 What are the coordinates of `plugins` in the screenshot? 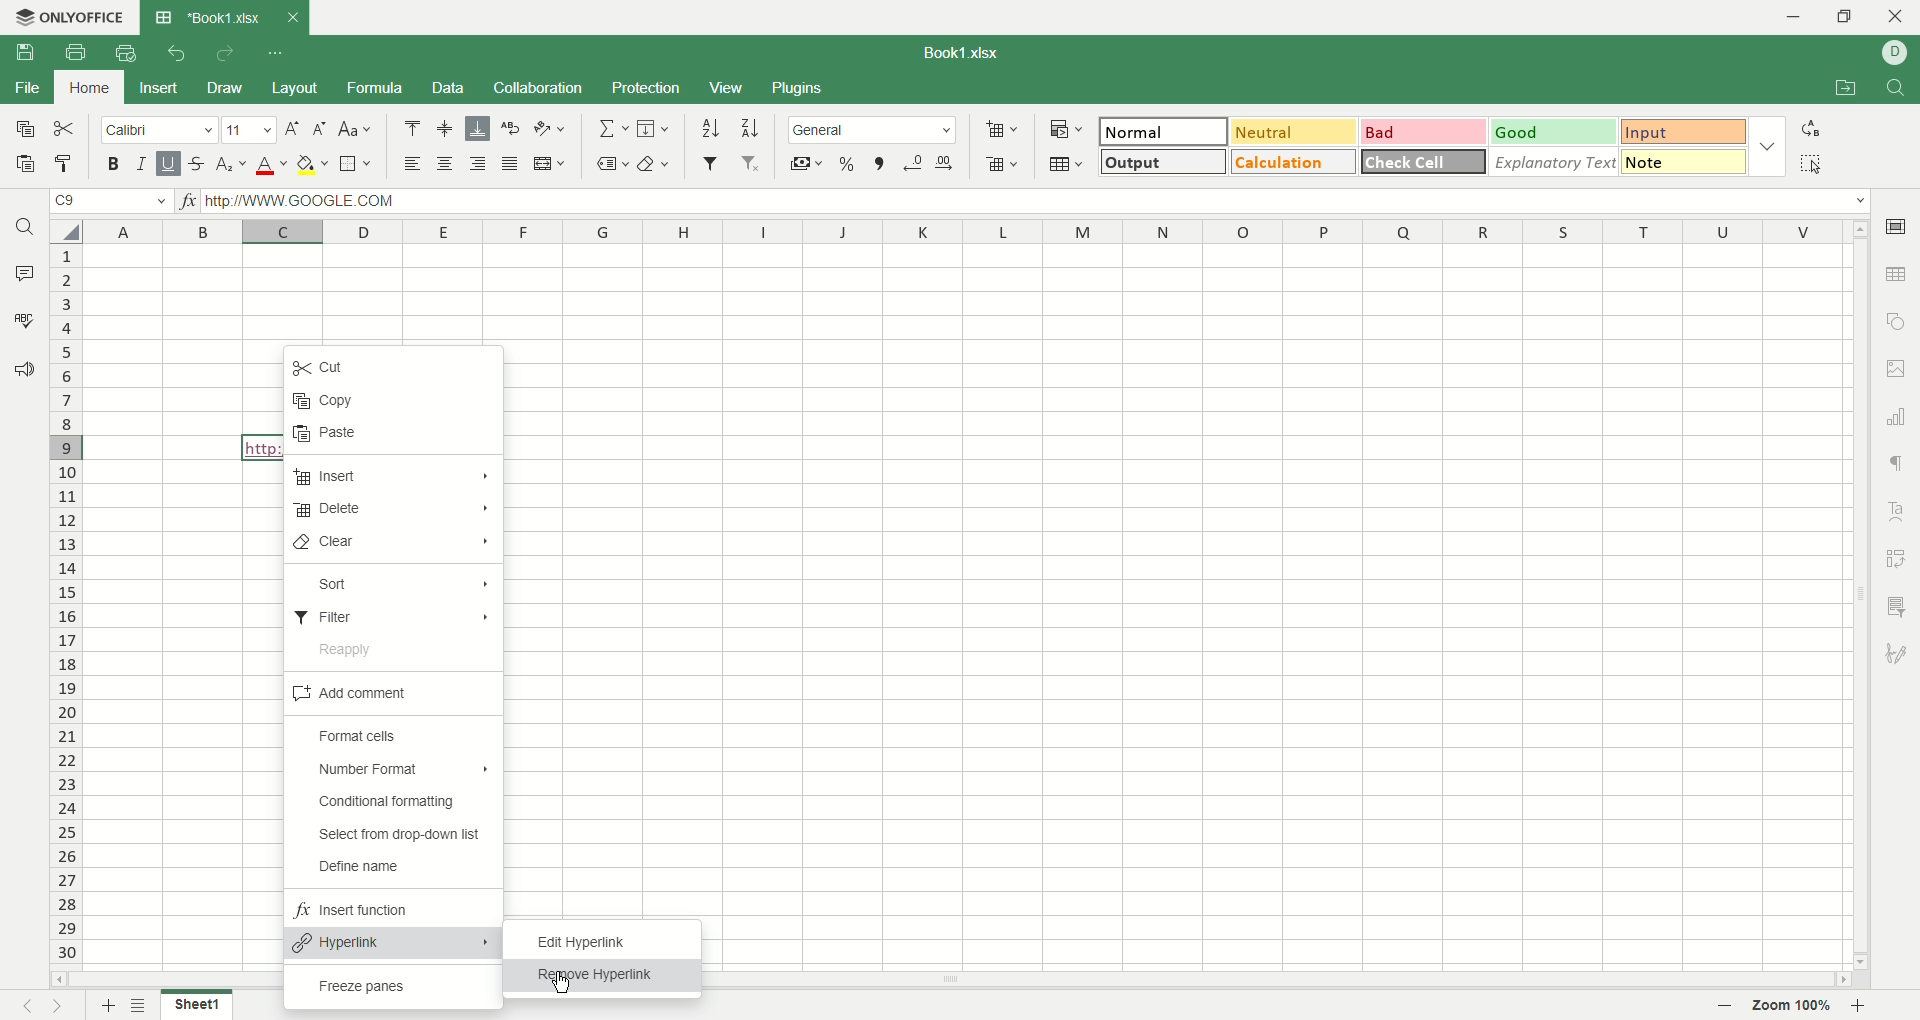 It's located at (797, 87).